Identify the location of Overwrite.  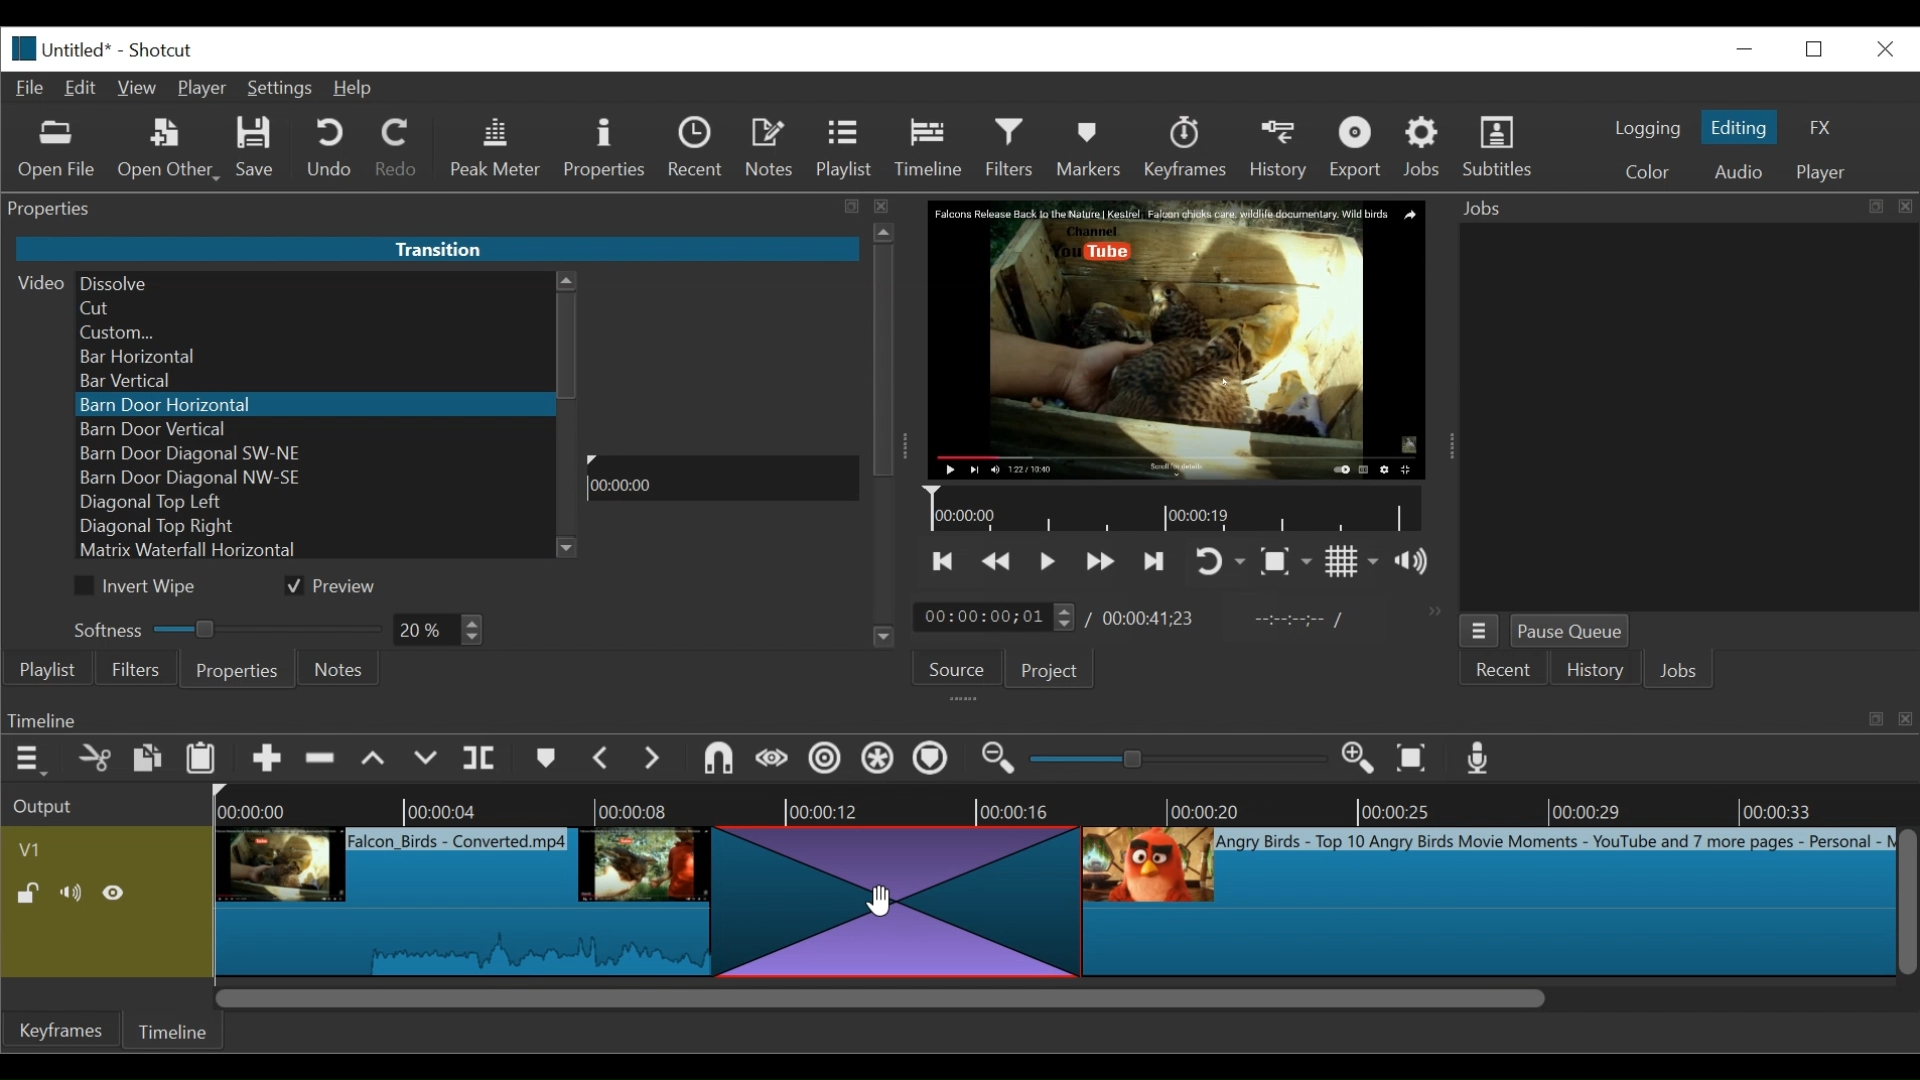
(424, 758).